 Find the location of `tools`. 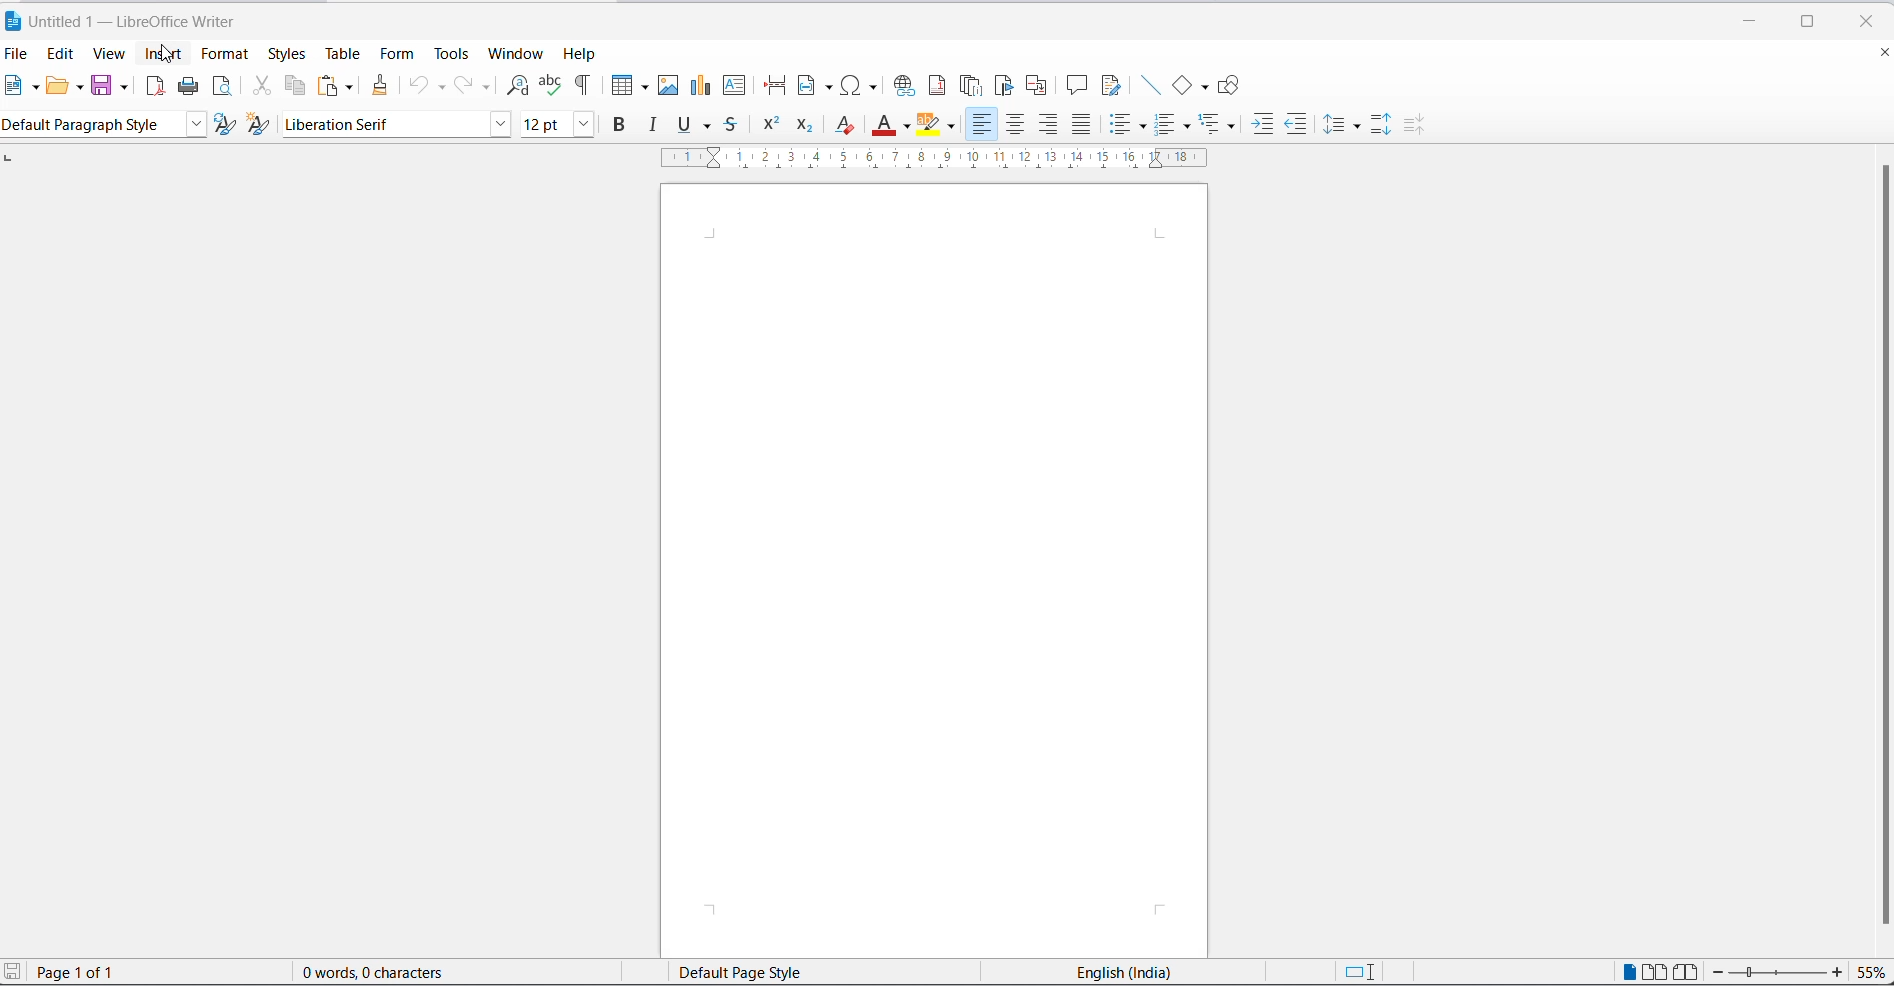

tools is located at coordinates (453, 54).